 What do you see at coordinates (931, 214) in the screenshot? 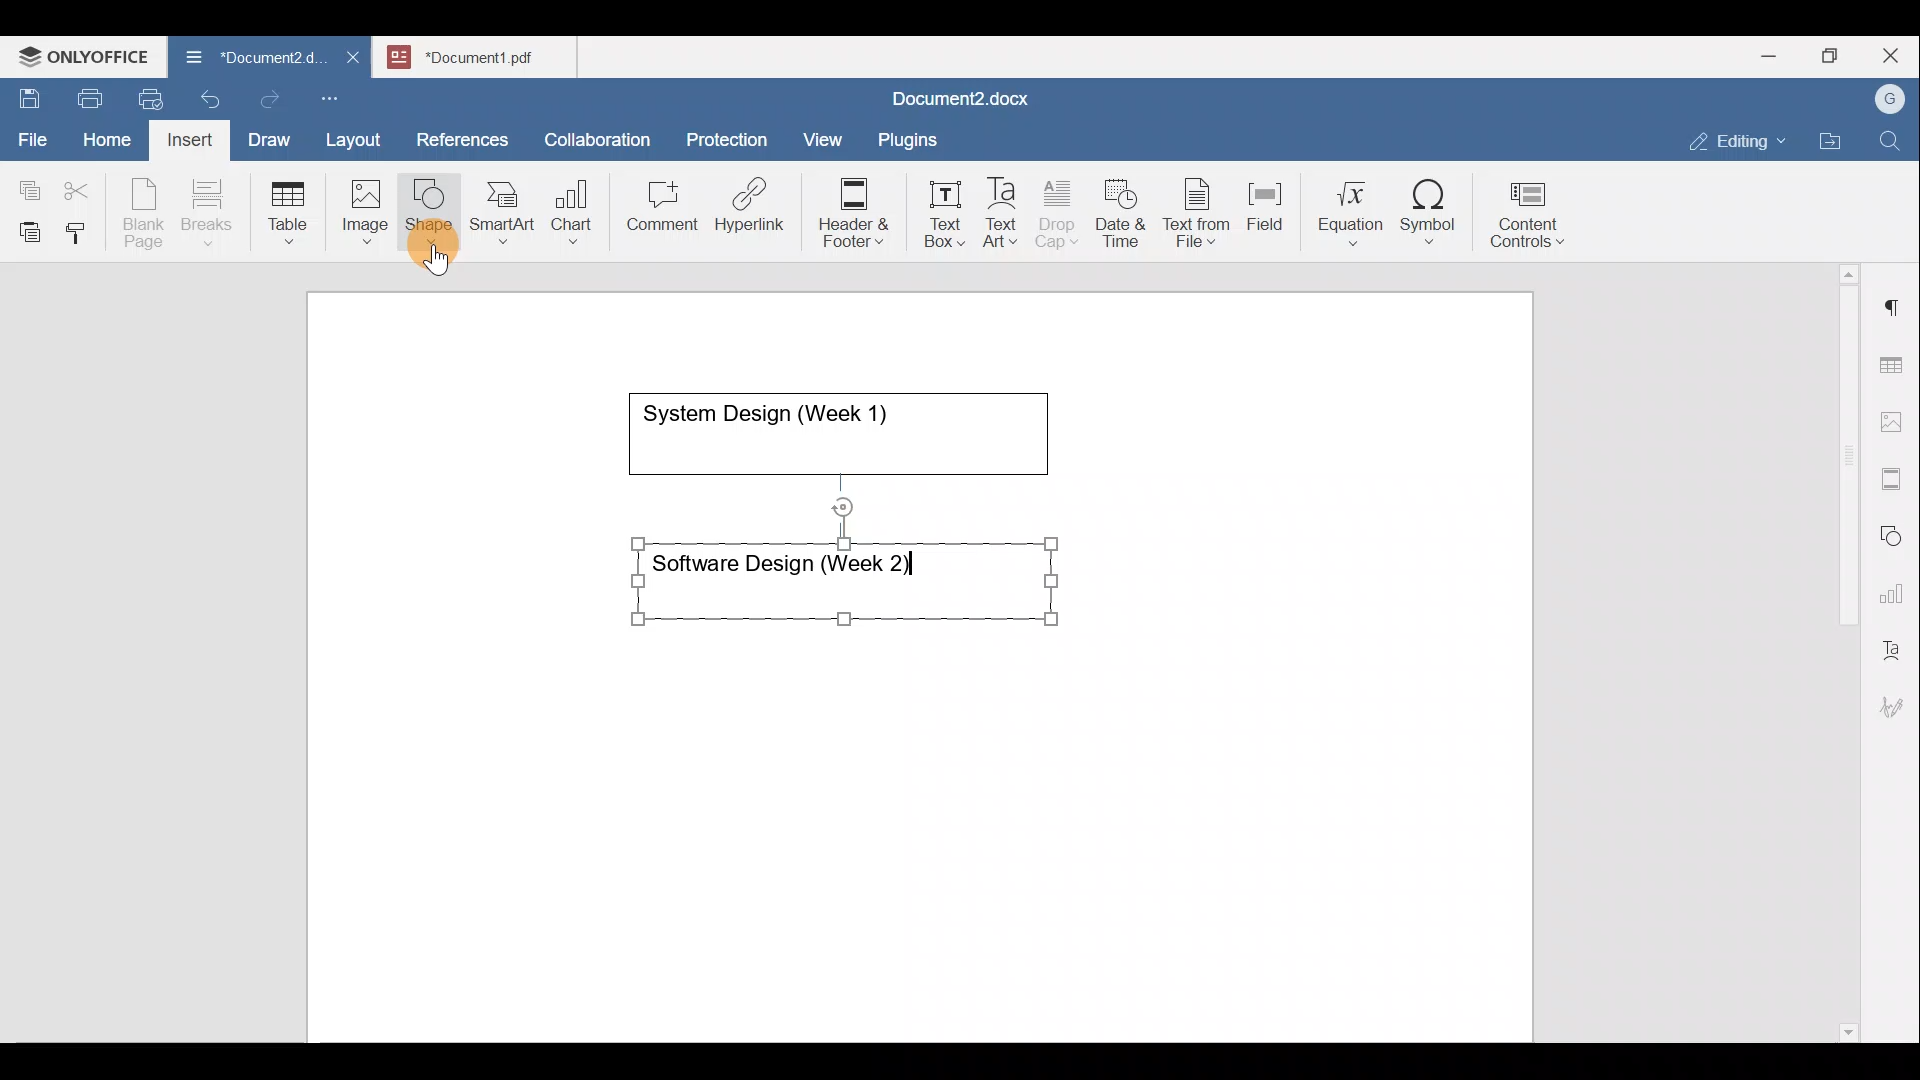
I see `Text box` at bounding box center [931, 214].